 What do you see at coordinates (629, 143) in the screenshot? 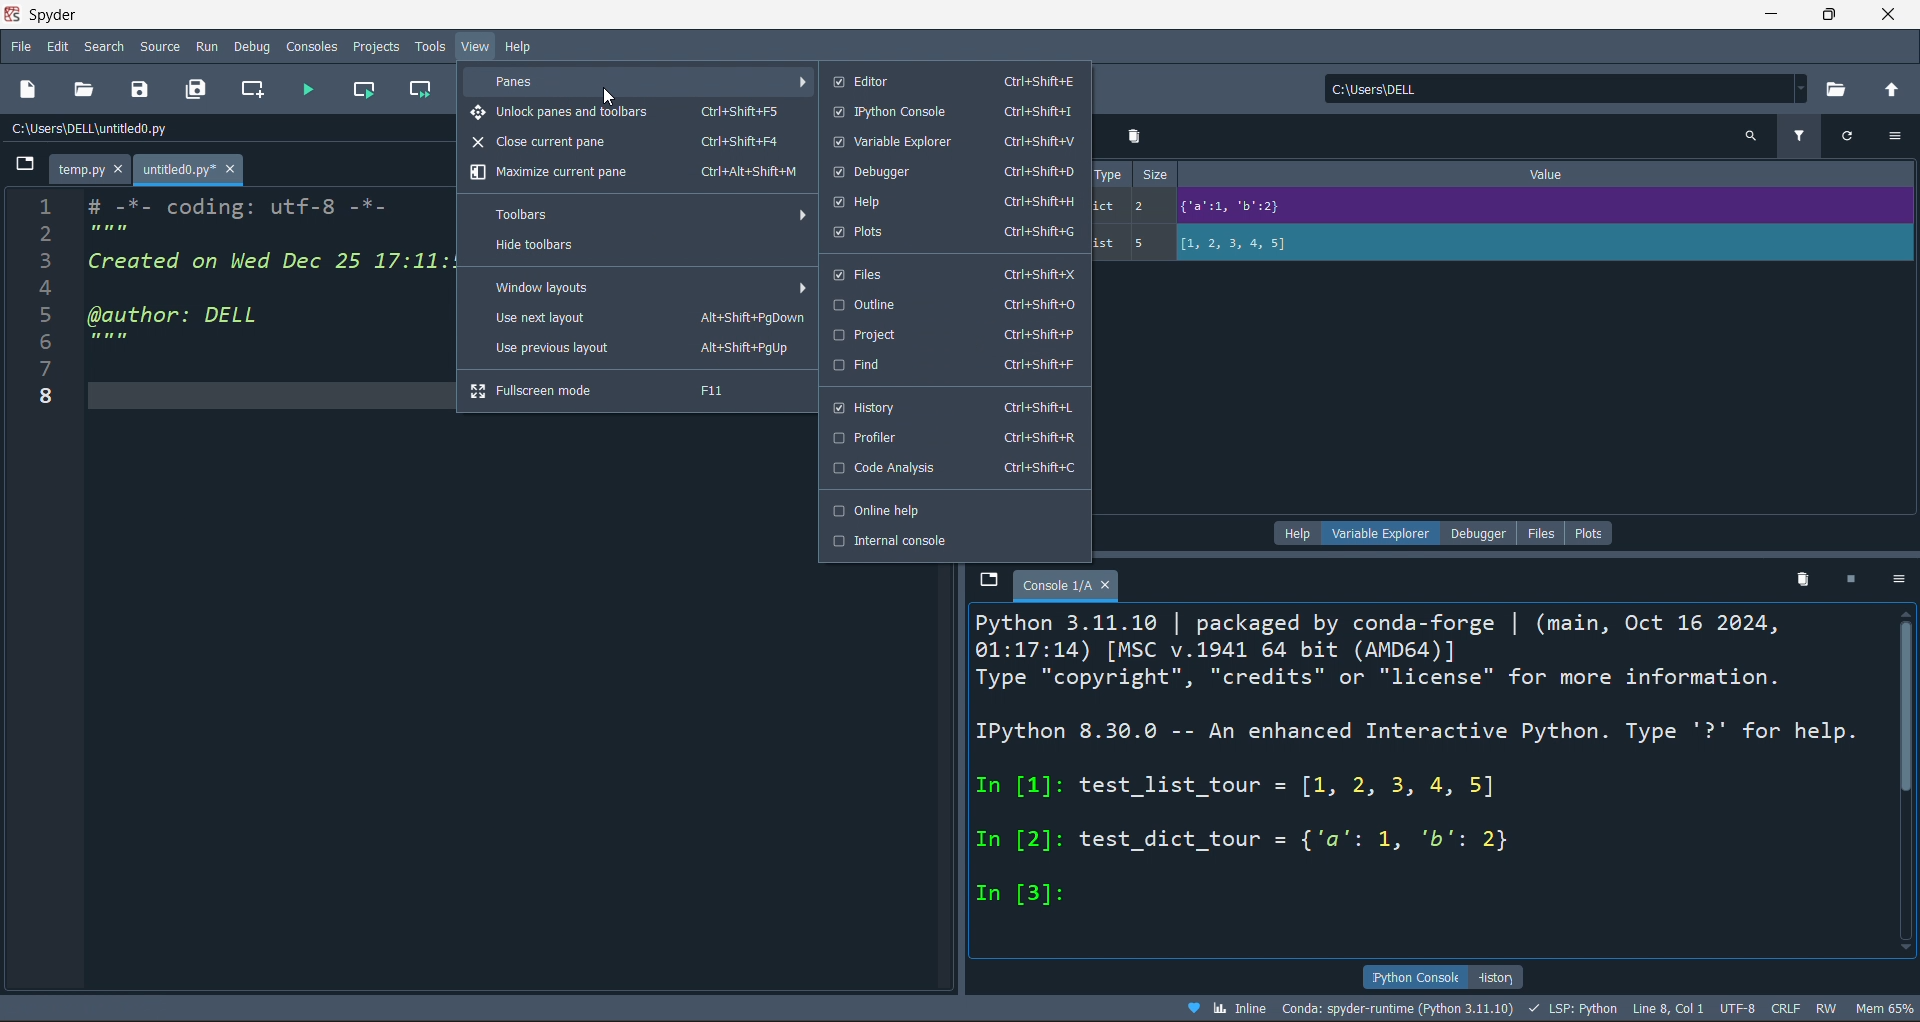
I see `close current pane` at bounding box center [629, 143].